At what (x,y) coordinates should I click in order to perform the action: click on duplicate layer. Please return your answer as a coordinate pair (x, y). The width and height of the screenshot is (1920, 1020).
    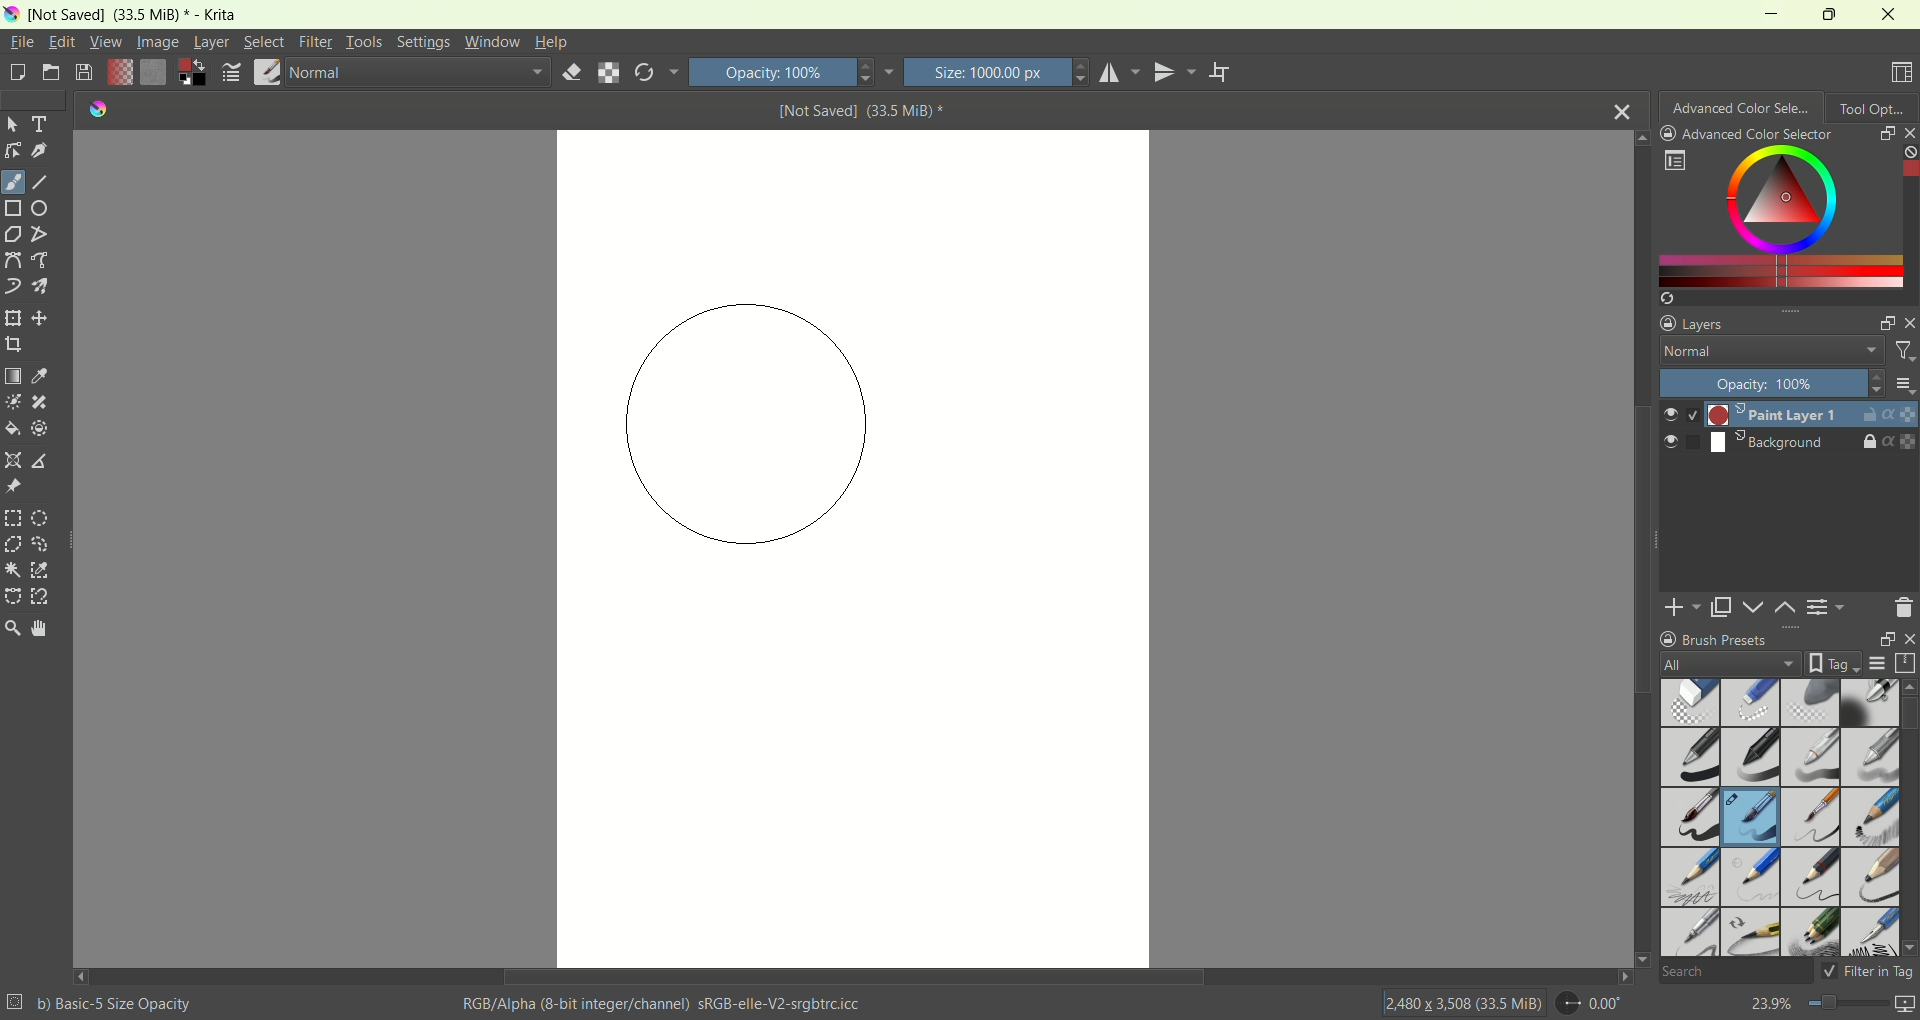
    Looking at the image, I should click on (1723, 607).